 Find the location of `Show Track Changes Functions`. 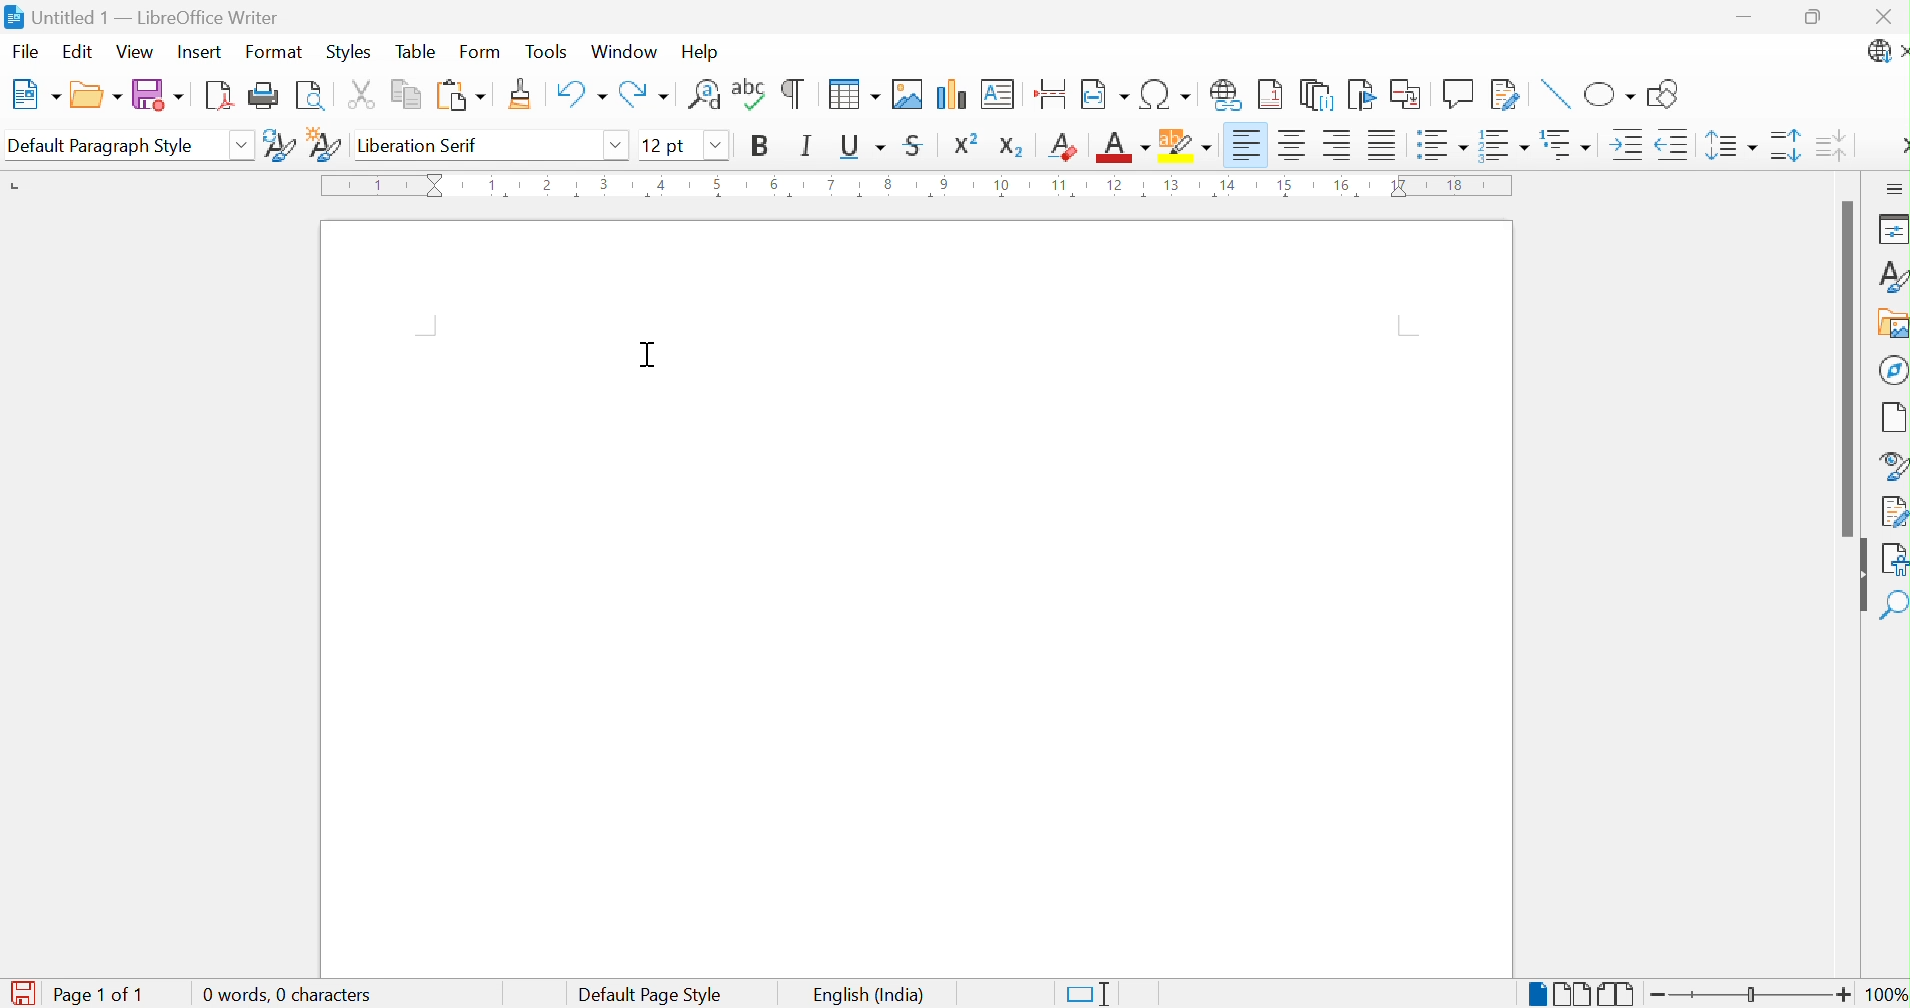

Show Track Changes Functions is located at coordinates (1506, 93).